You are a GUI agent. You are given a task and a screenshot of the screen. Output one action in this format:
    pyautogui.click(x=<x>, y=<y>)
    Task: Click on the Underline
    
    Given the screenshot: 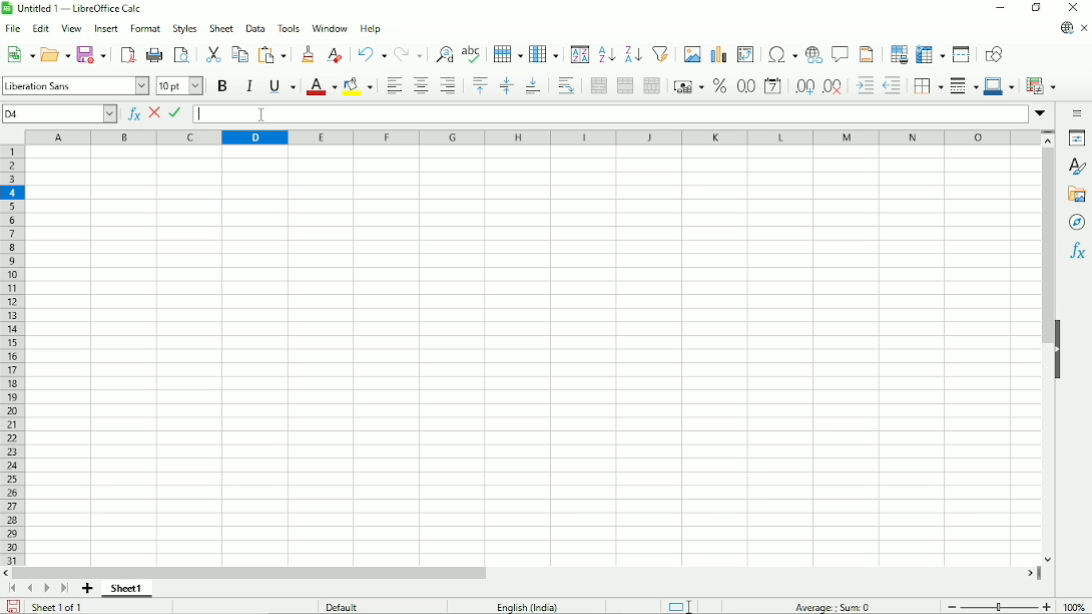 What is the action you would take?
    pyautogui.click(x=283, y=86)
    